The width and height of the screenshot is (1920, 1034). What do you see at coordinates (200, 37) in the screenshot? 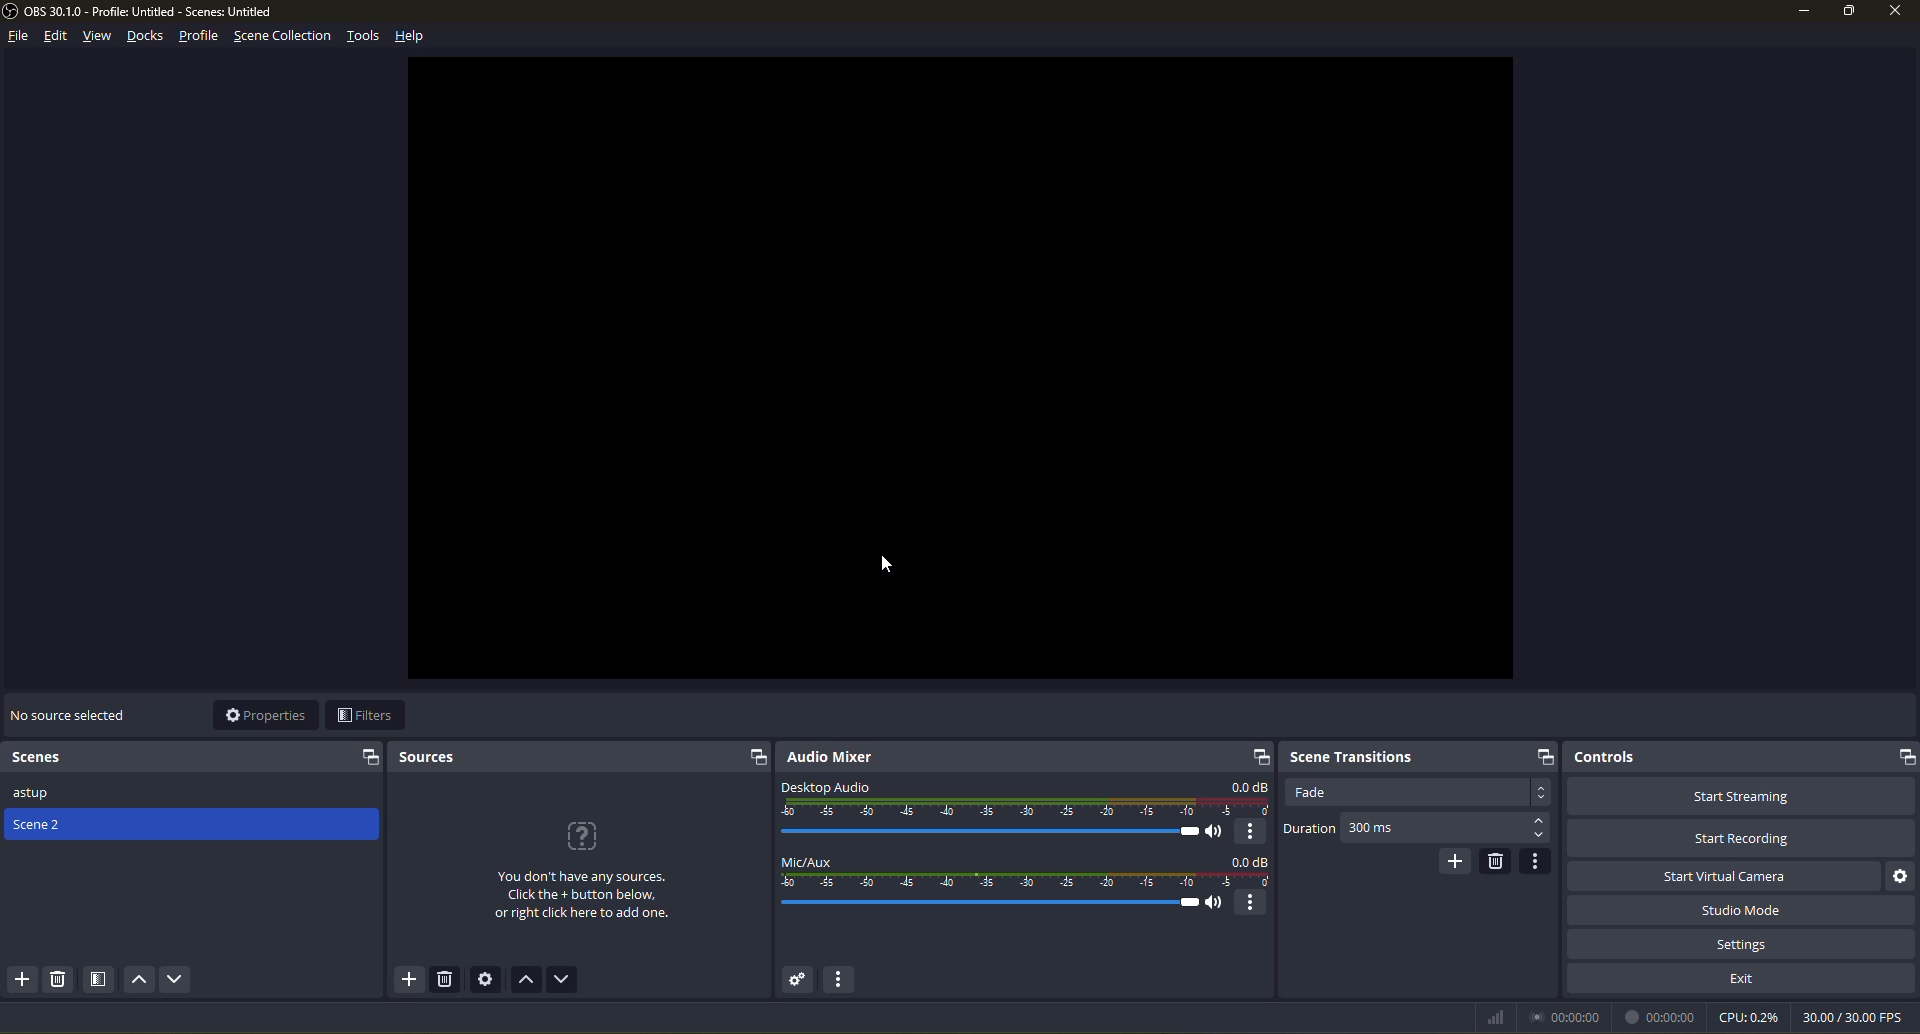
I see `profile` at bounding box center [200, 37].